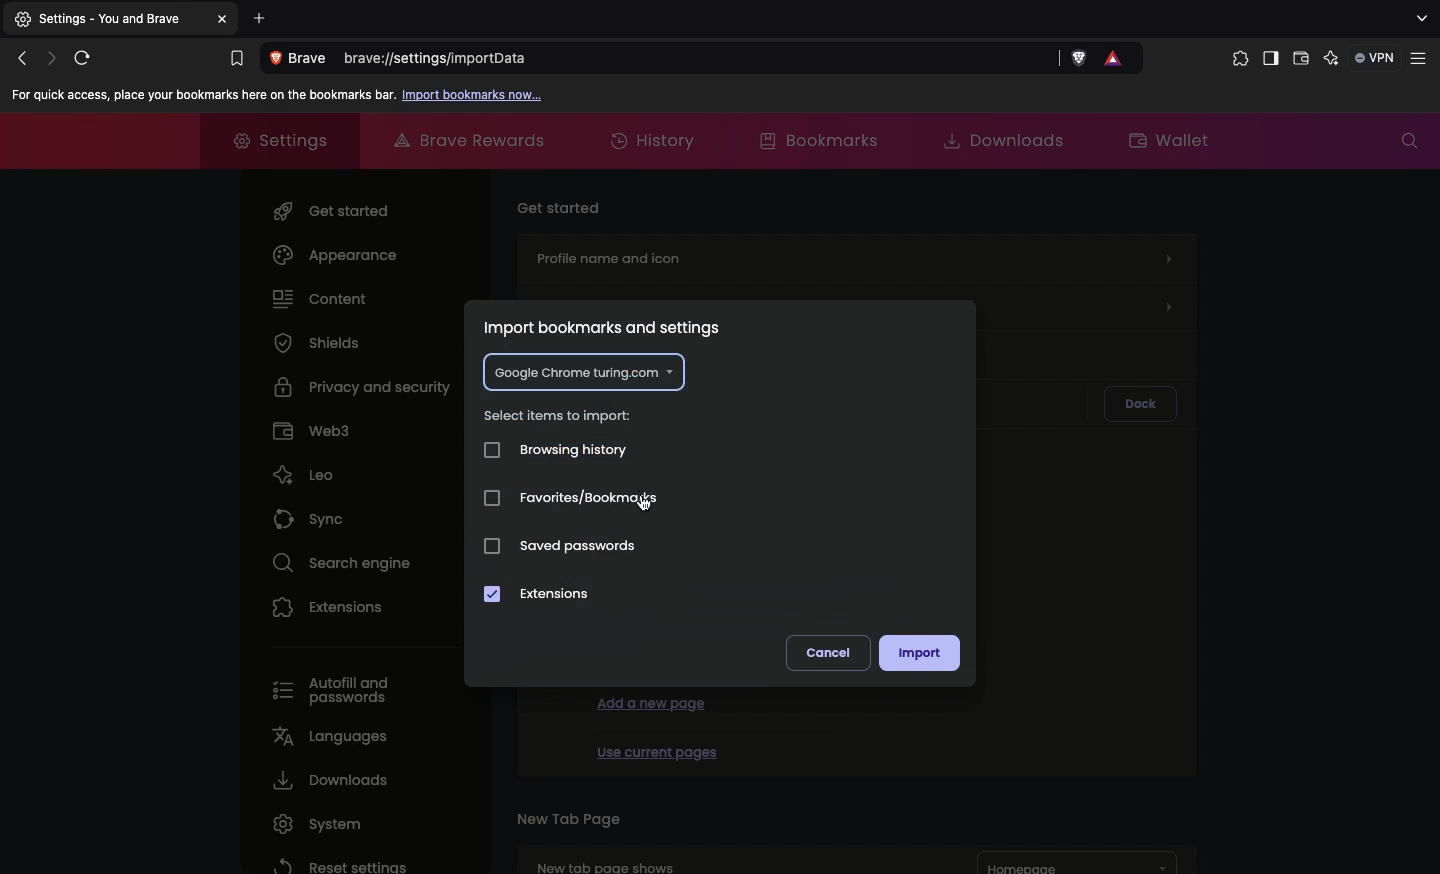 This screenshot has height=874, width=1440. What do you see at coordinates (329, 606) in the screenshot?
I see `Extensions` at bounding box center [329, 606].